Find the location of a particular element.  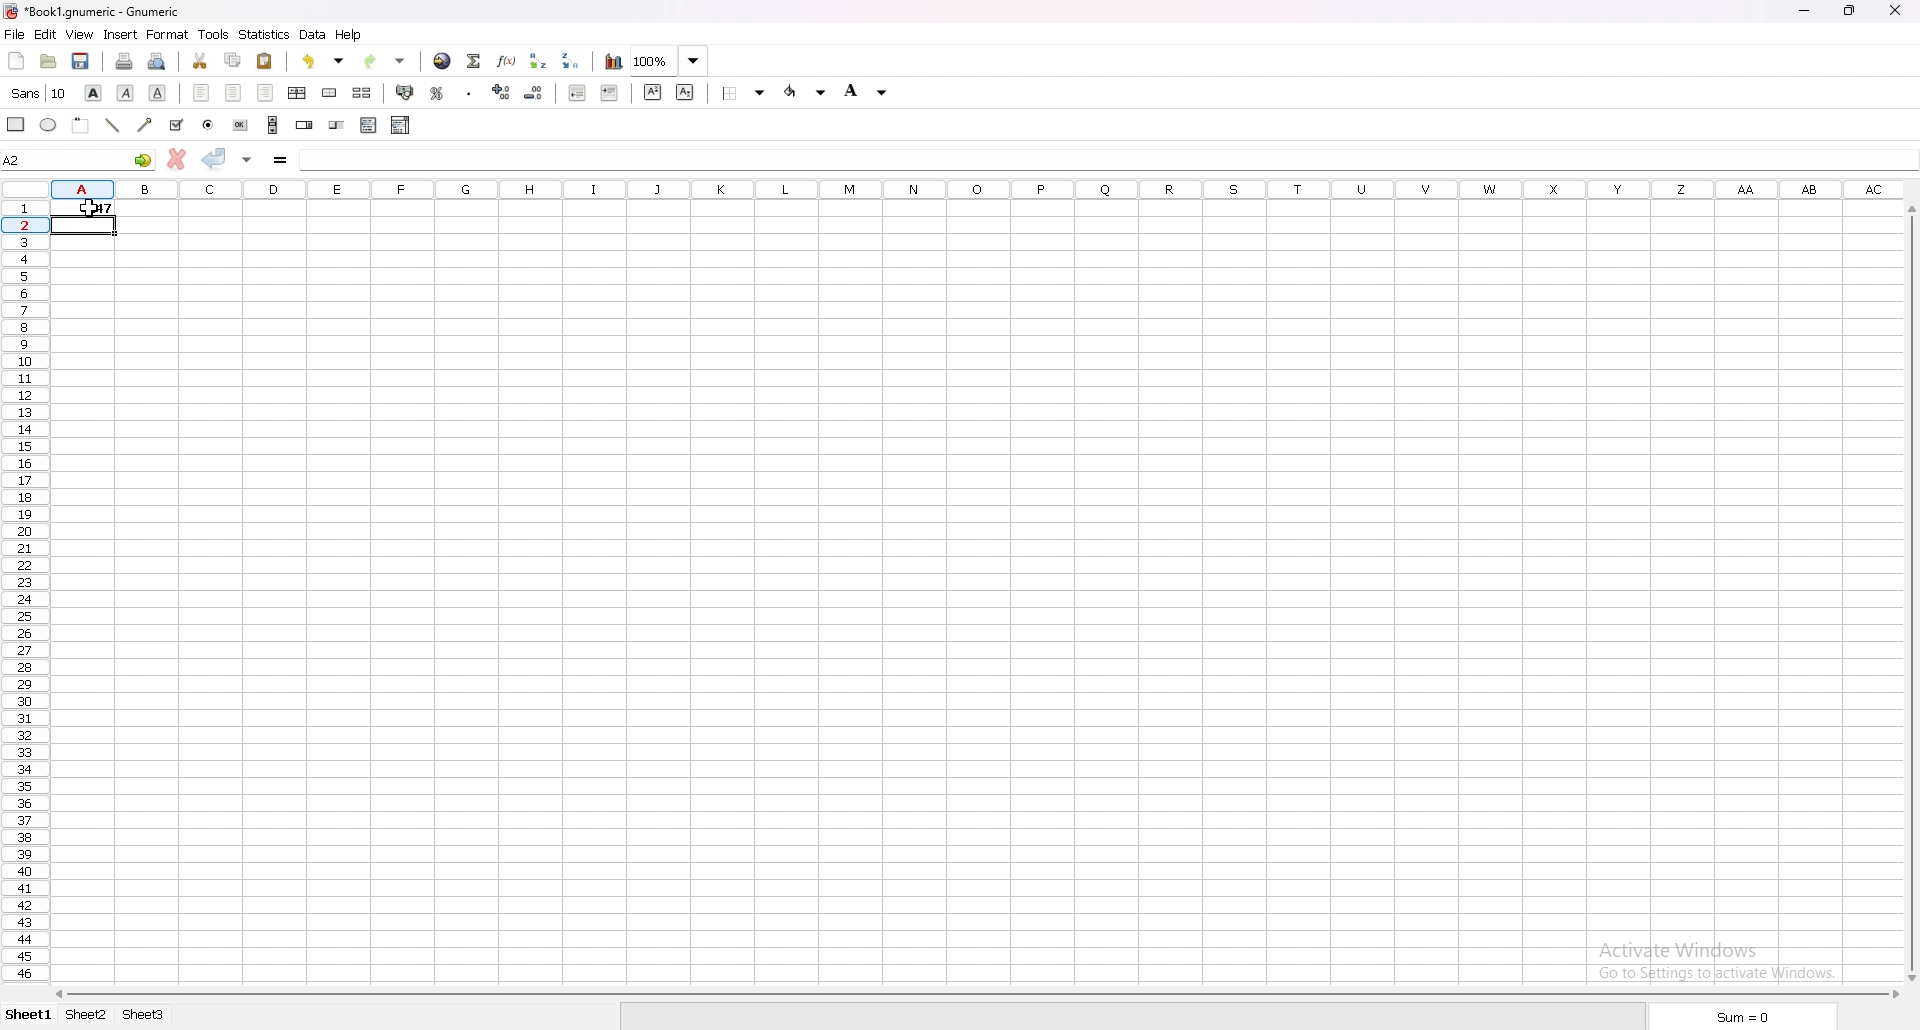

background is located at coordinates (866, 90).